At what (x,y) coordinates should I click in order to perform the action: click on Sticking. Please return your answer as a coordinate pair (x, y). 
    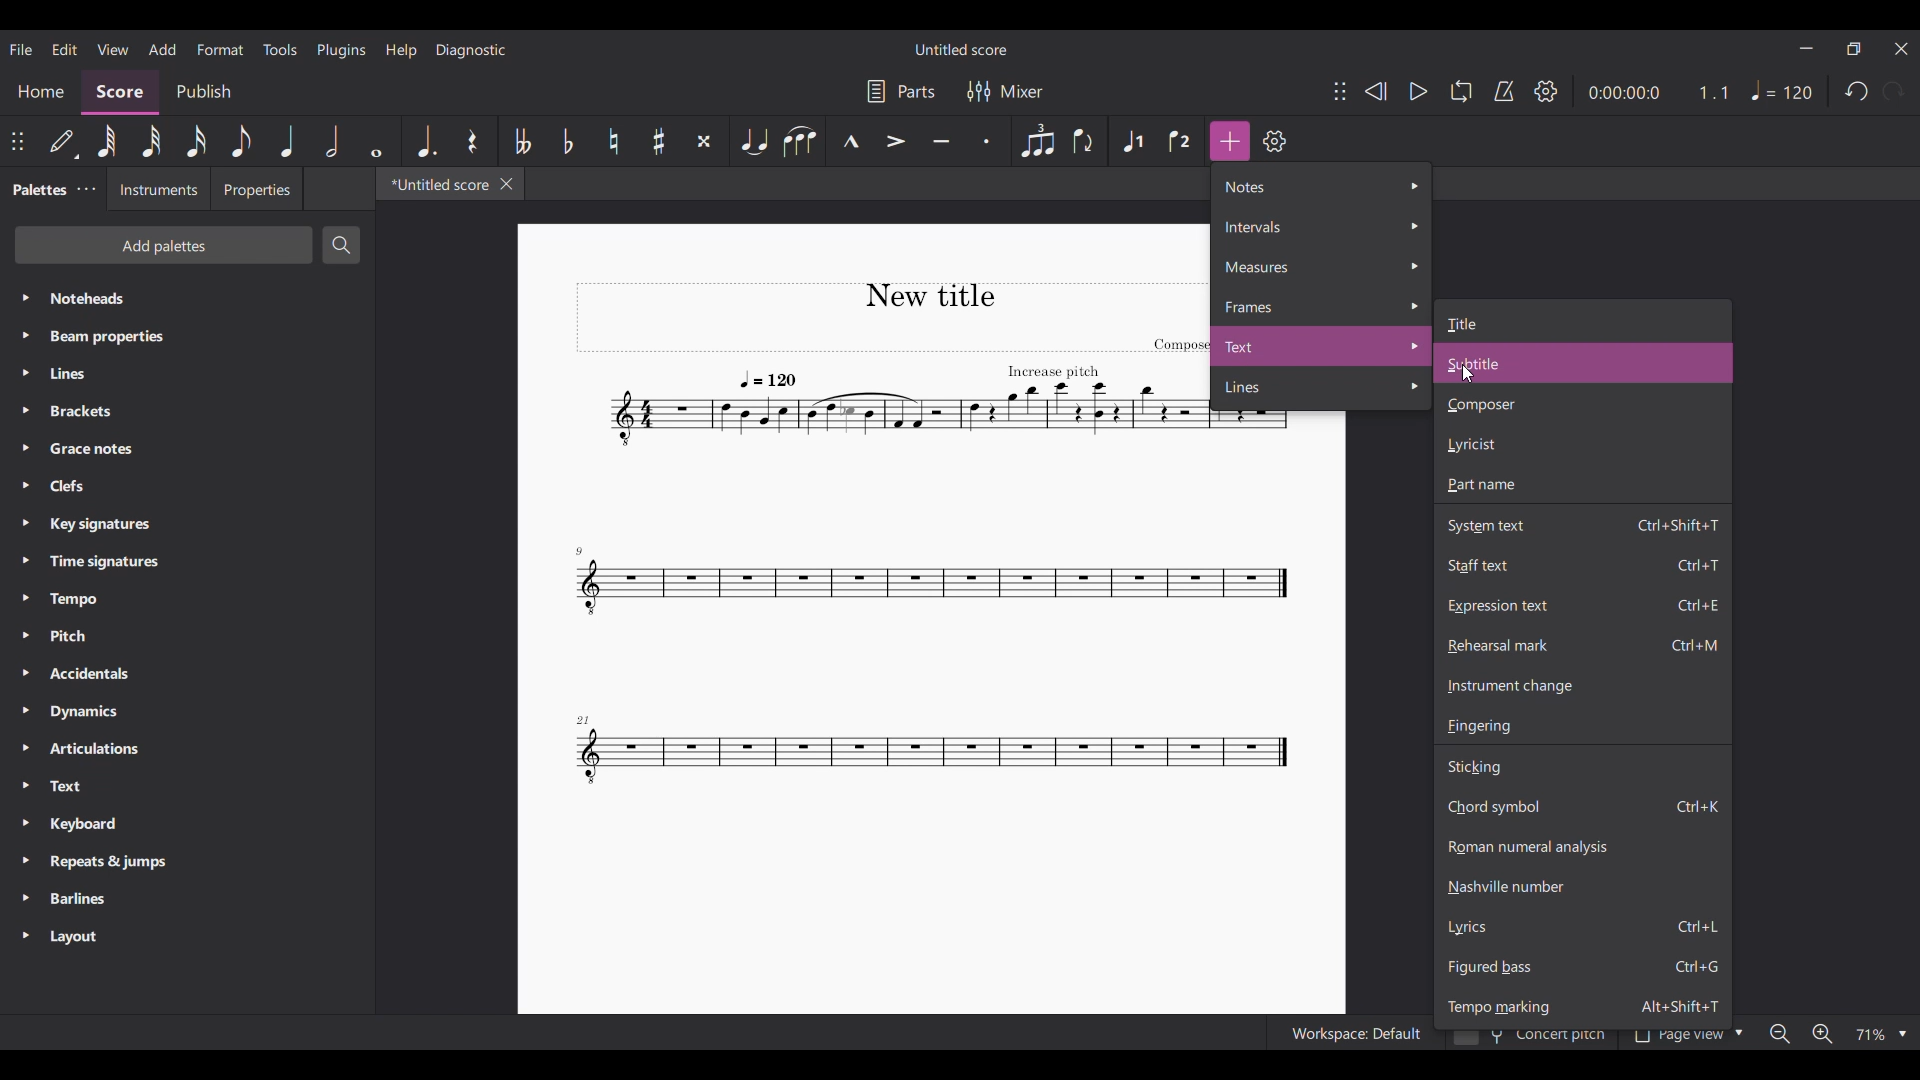
    Looking at the image, I should click on (1582, 767).